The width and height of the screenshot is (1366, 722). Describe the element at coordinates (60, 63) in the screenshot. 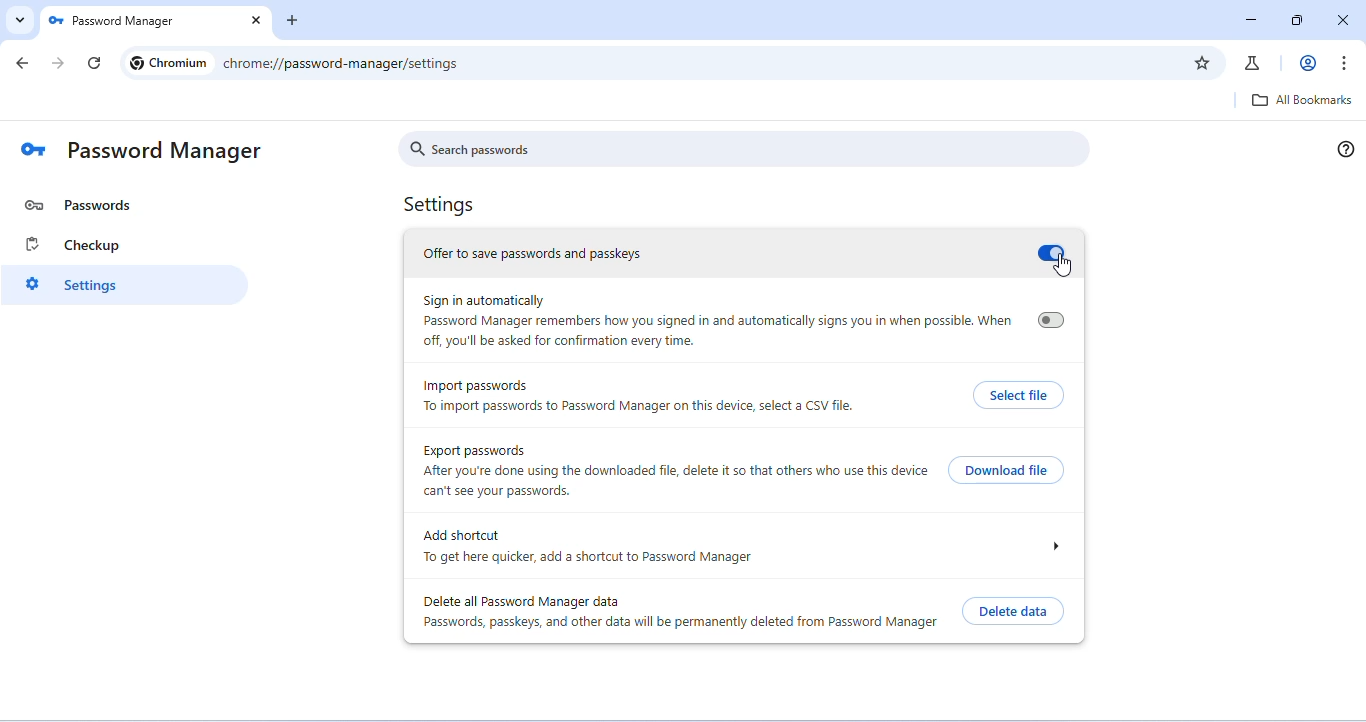

I see `go forward` at that location.